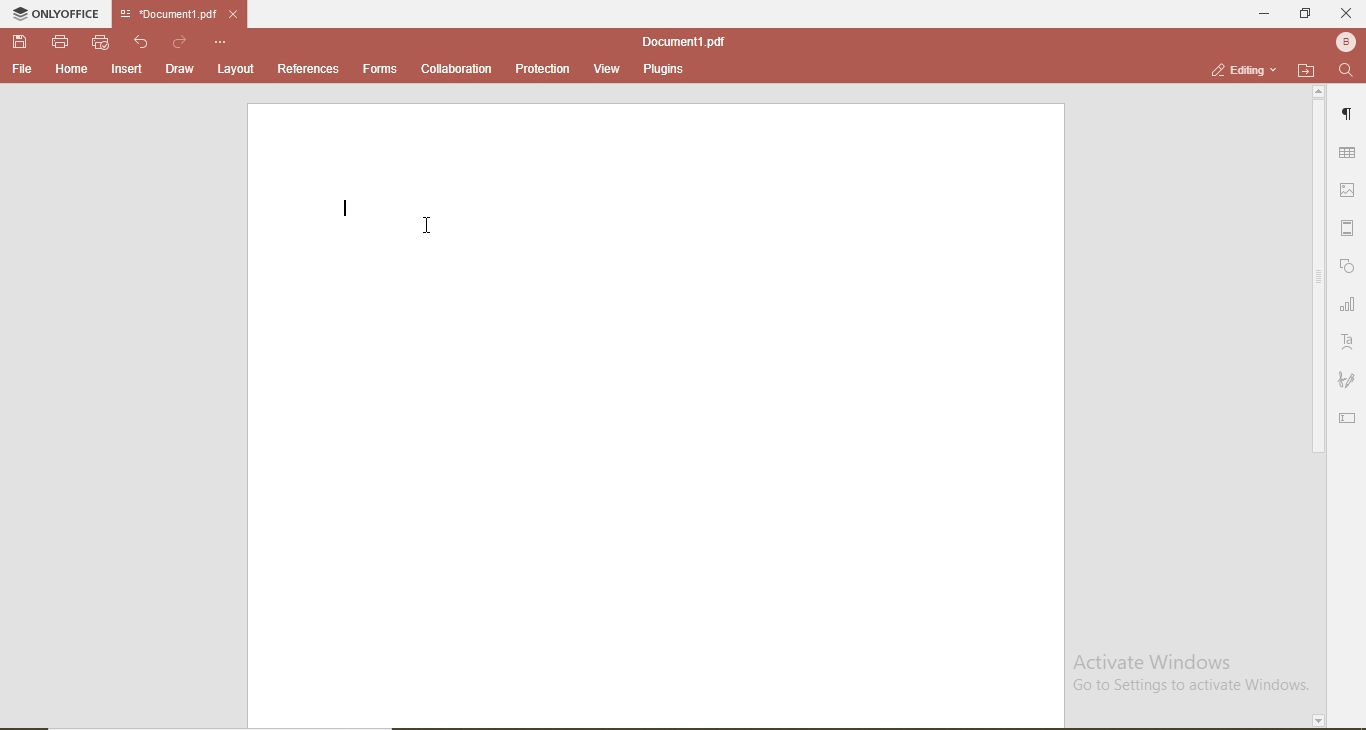 This screenshot has height=730, width=1366. What do you see at coordinates (433, 227) in the screenshot?
I see `cursor` at bounding box center [433, 227].